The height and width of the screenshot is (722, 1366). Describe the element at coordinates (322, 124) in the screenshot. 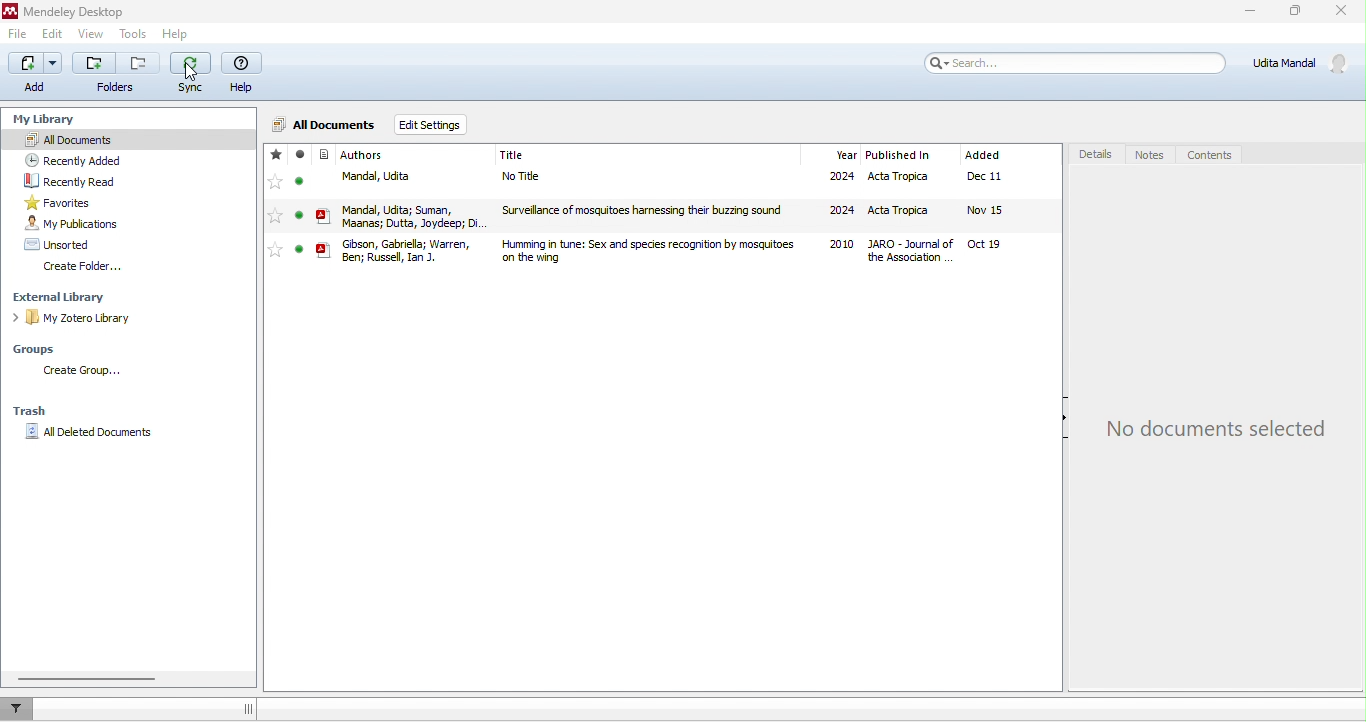

I see `all documents` at that location.